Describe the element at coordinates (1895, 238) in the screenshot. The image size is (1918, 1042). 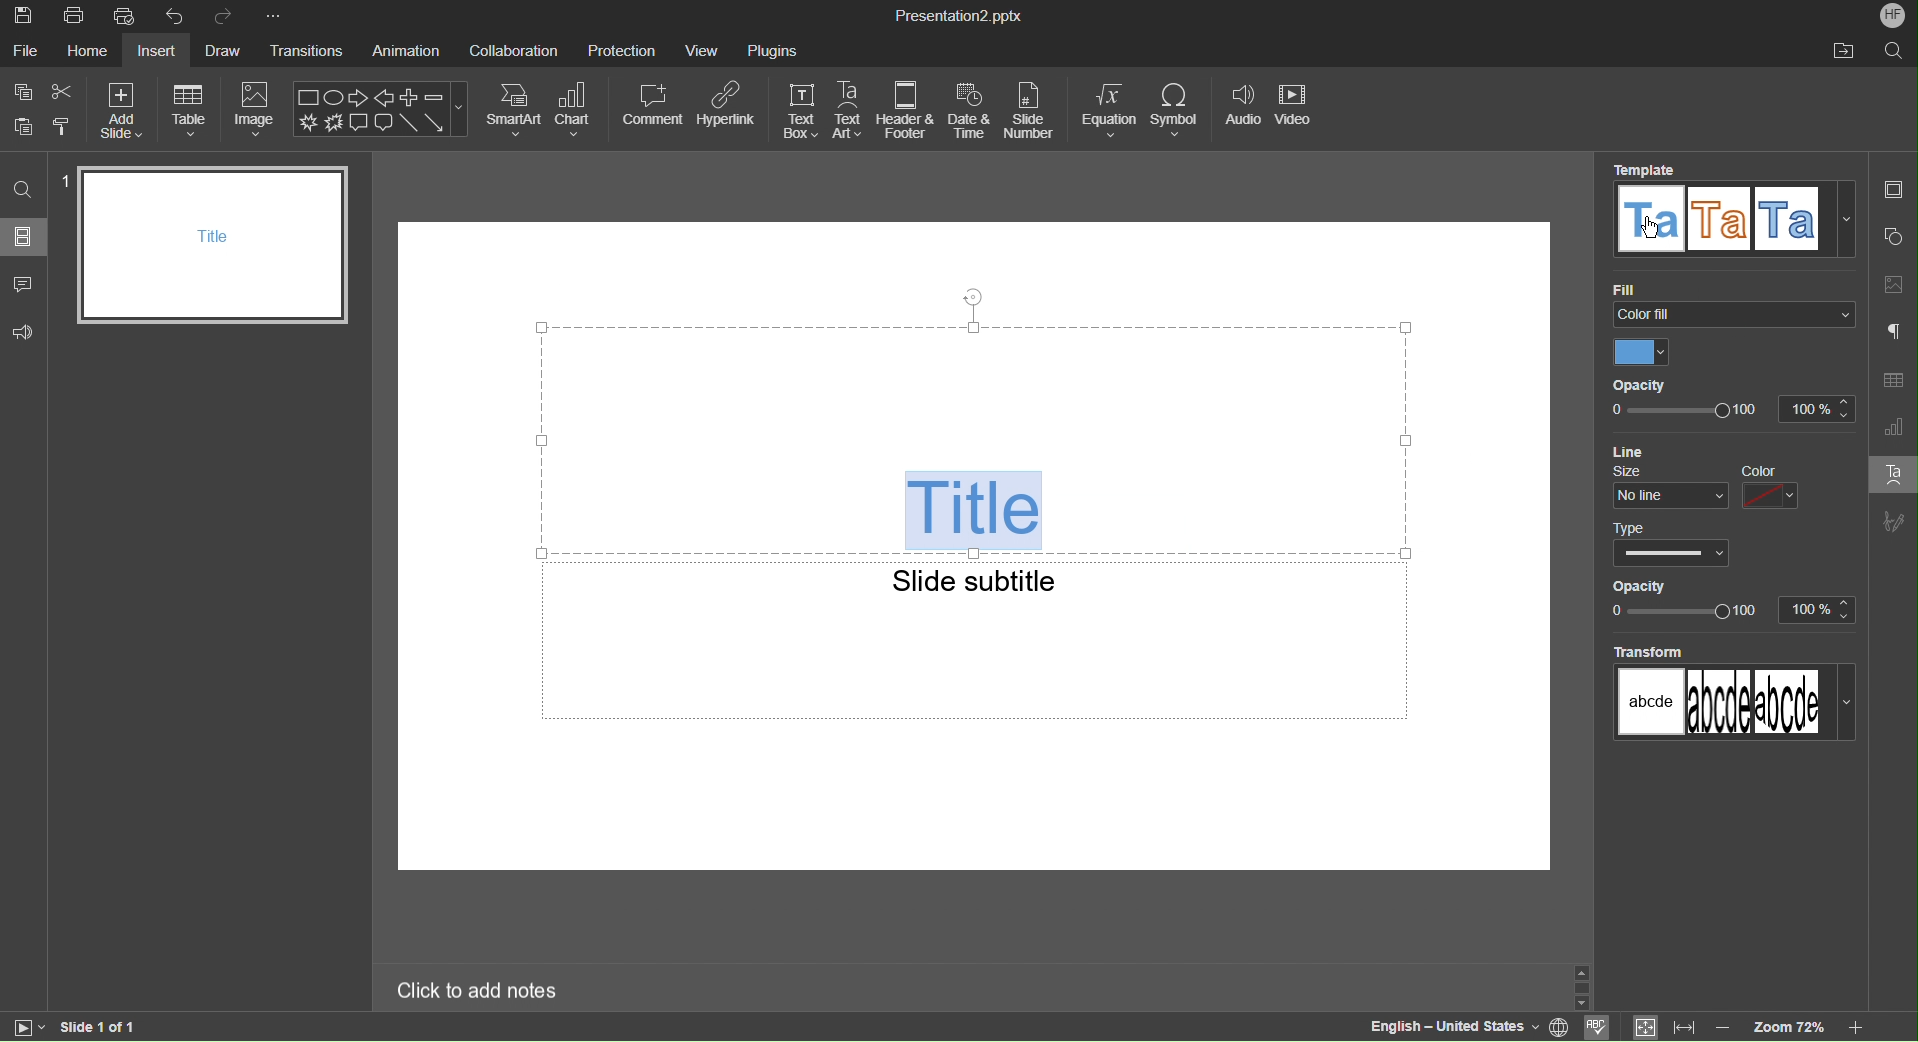
I see `Shape Settings` at that location.